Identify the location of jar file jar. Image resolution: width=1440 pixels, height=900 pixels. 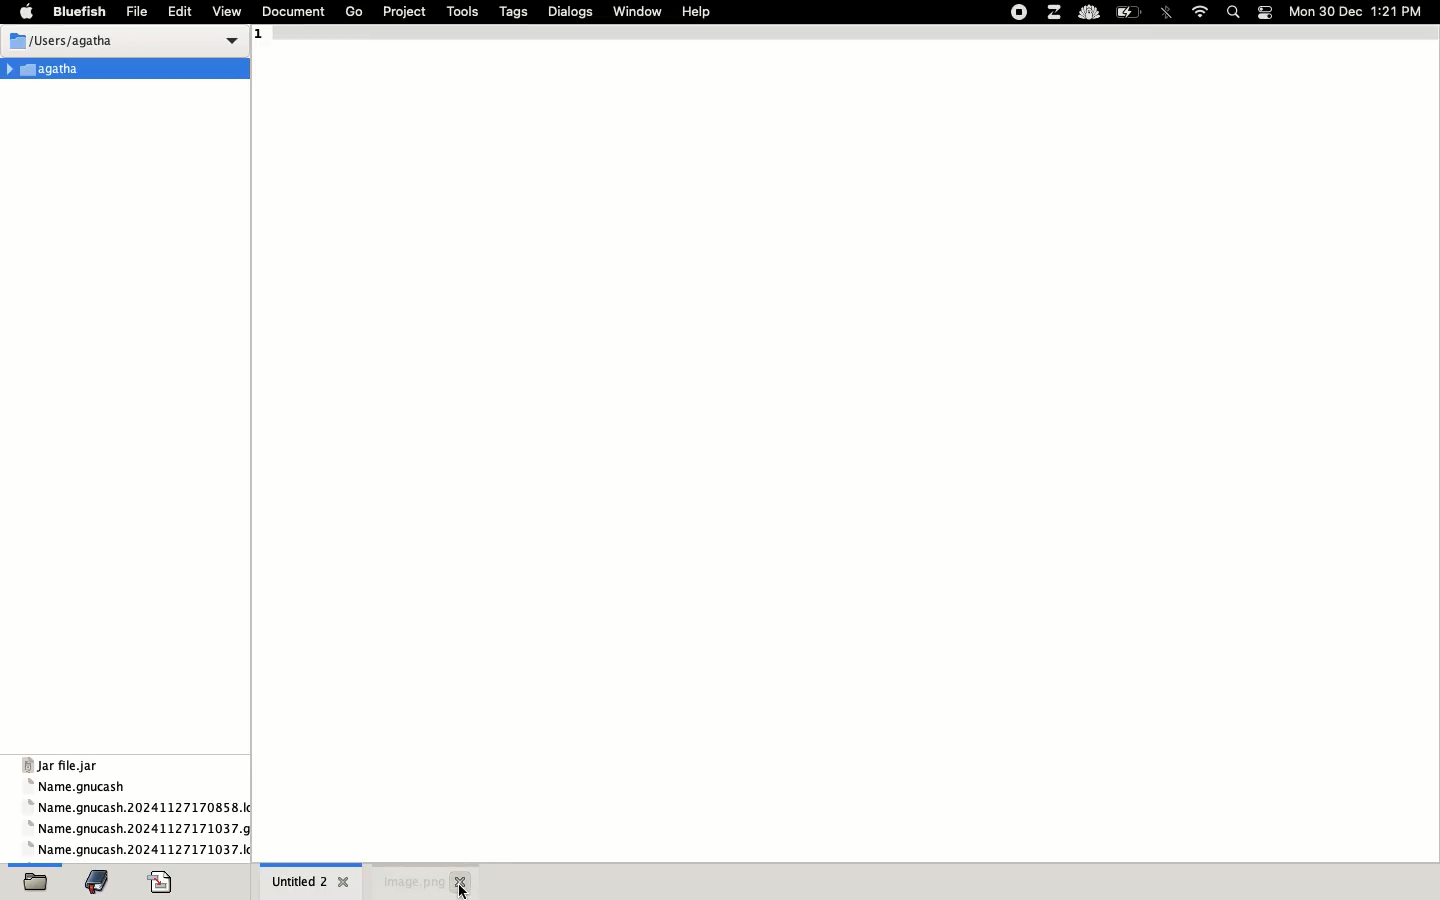
(61, 763).